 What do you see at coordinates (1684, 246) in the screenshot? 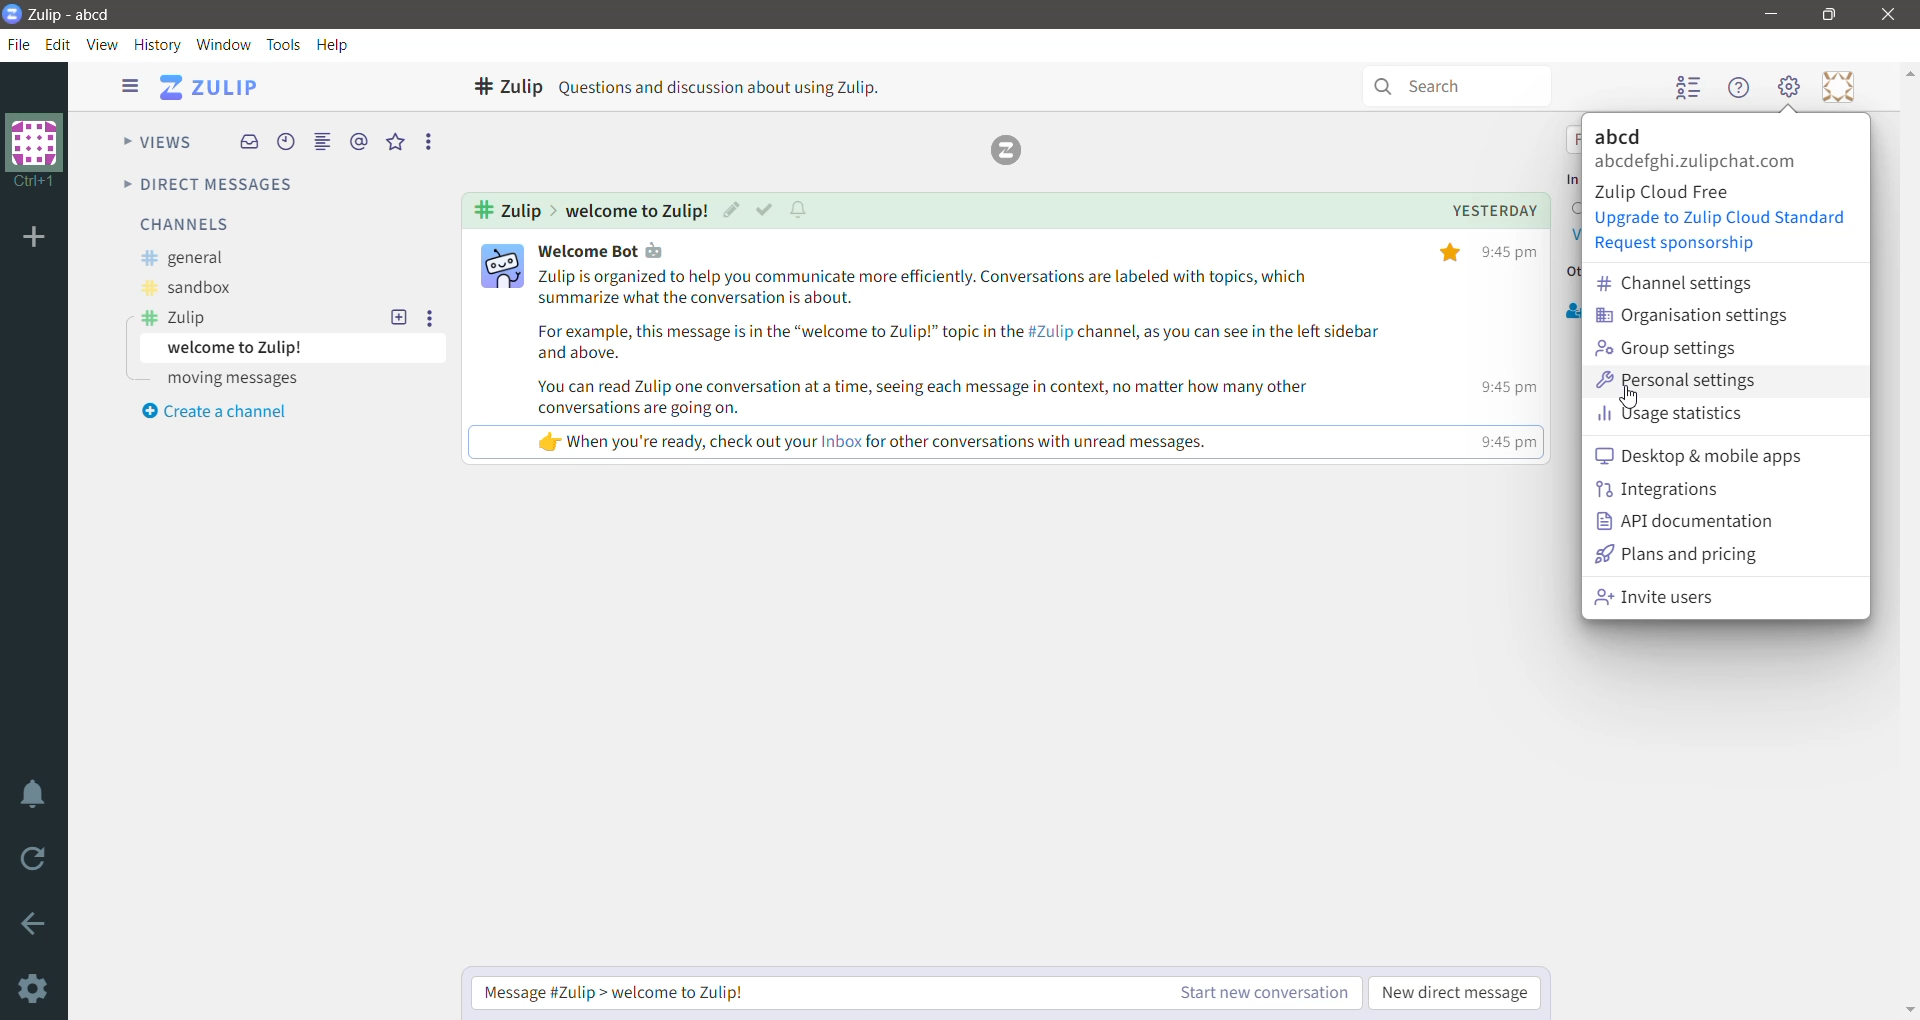
I see `Request Sponsorship` at bounding box center [1684, 246].